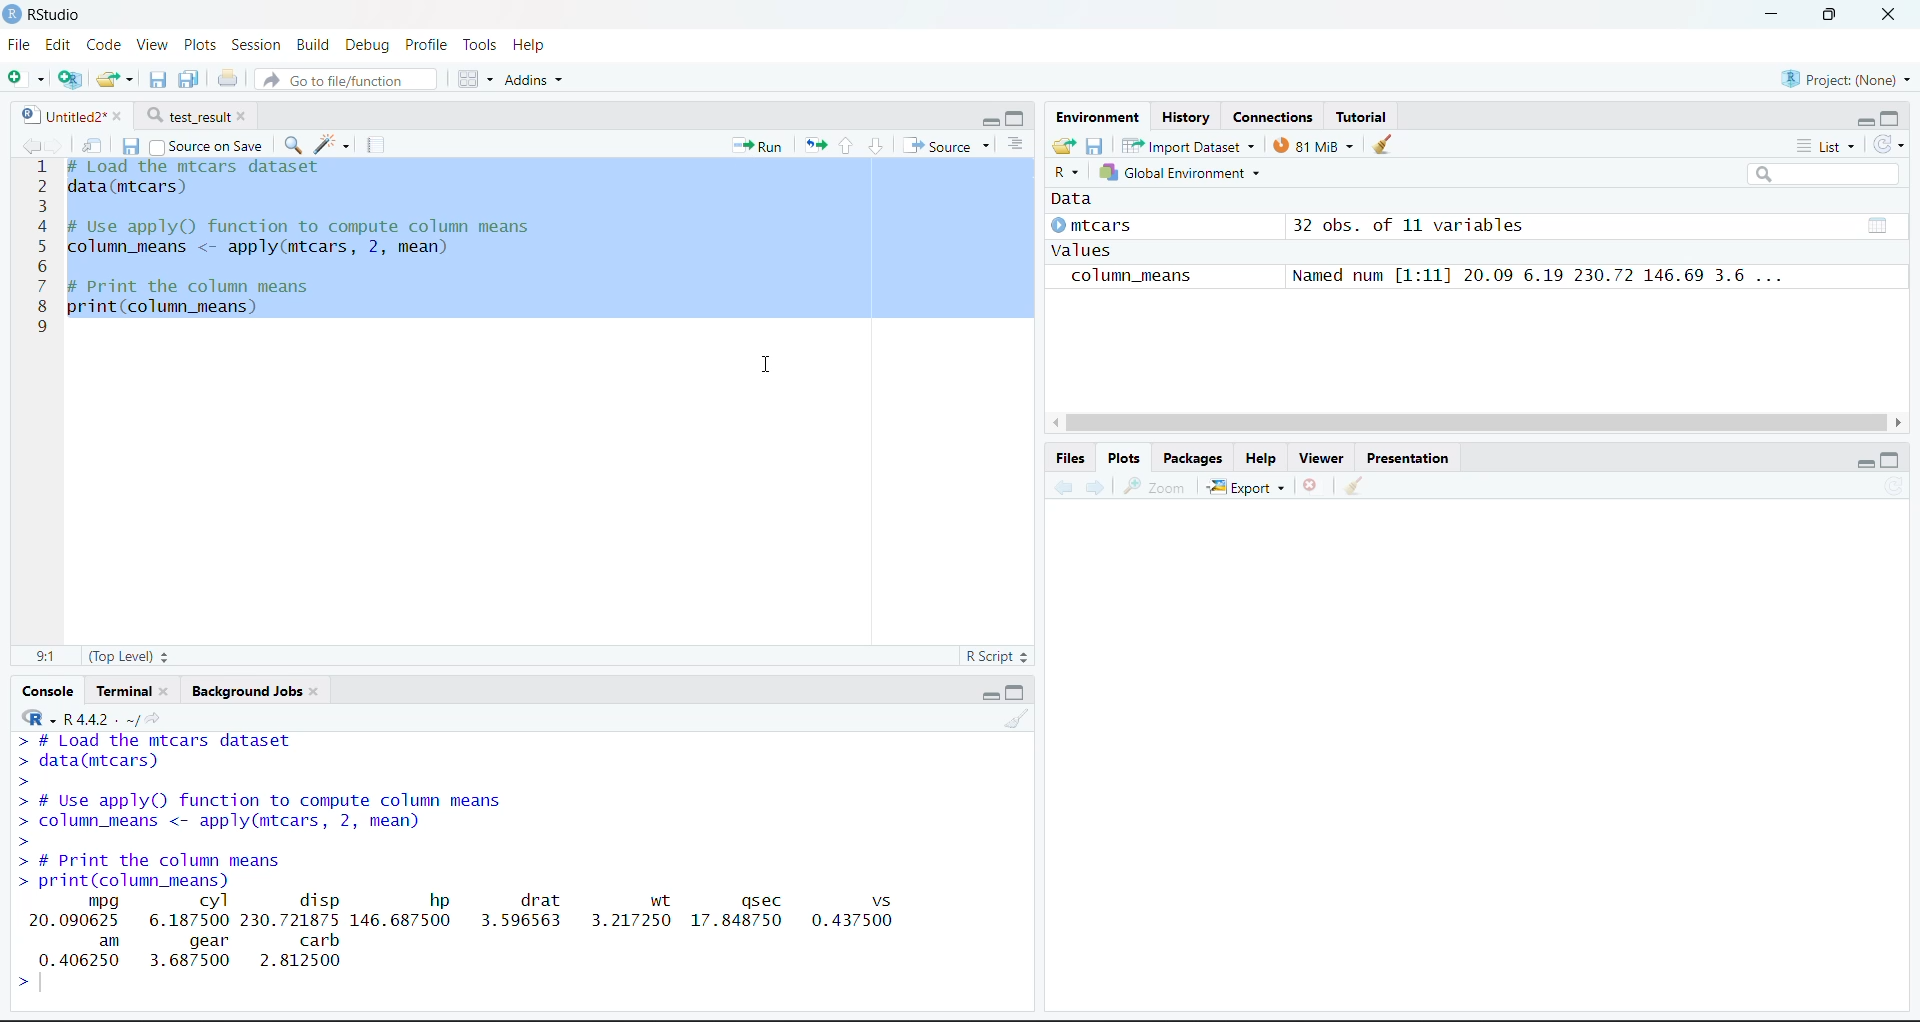  I want to click on New File, so click(27, 78).